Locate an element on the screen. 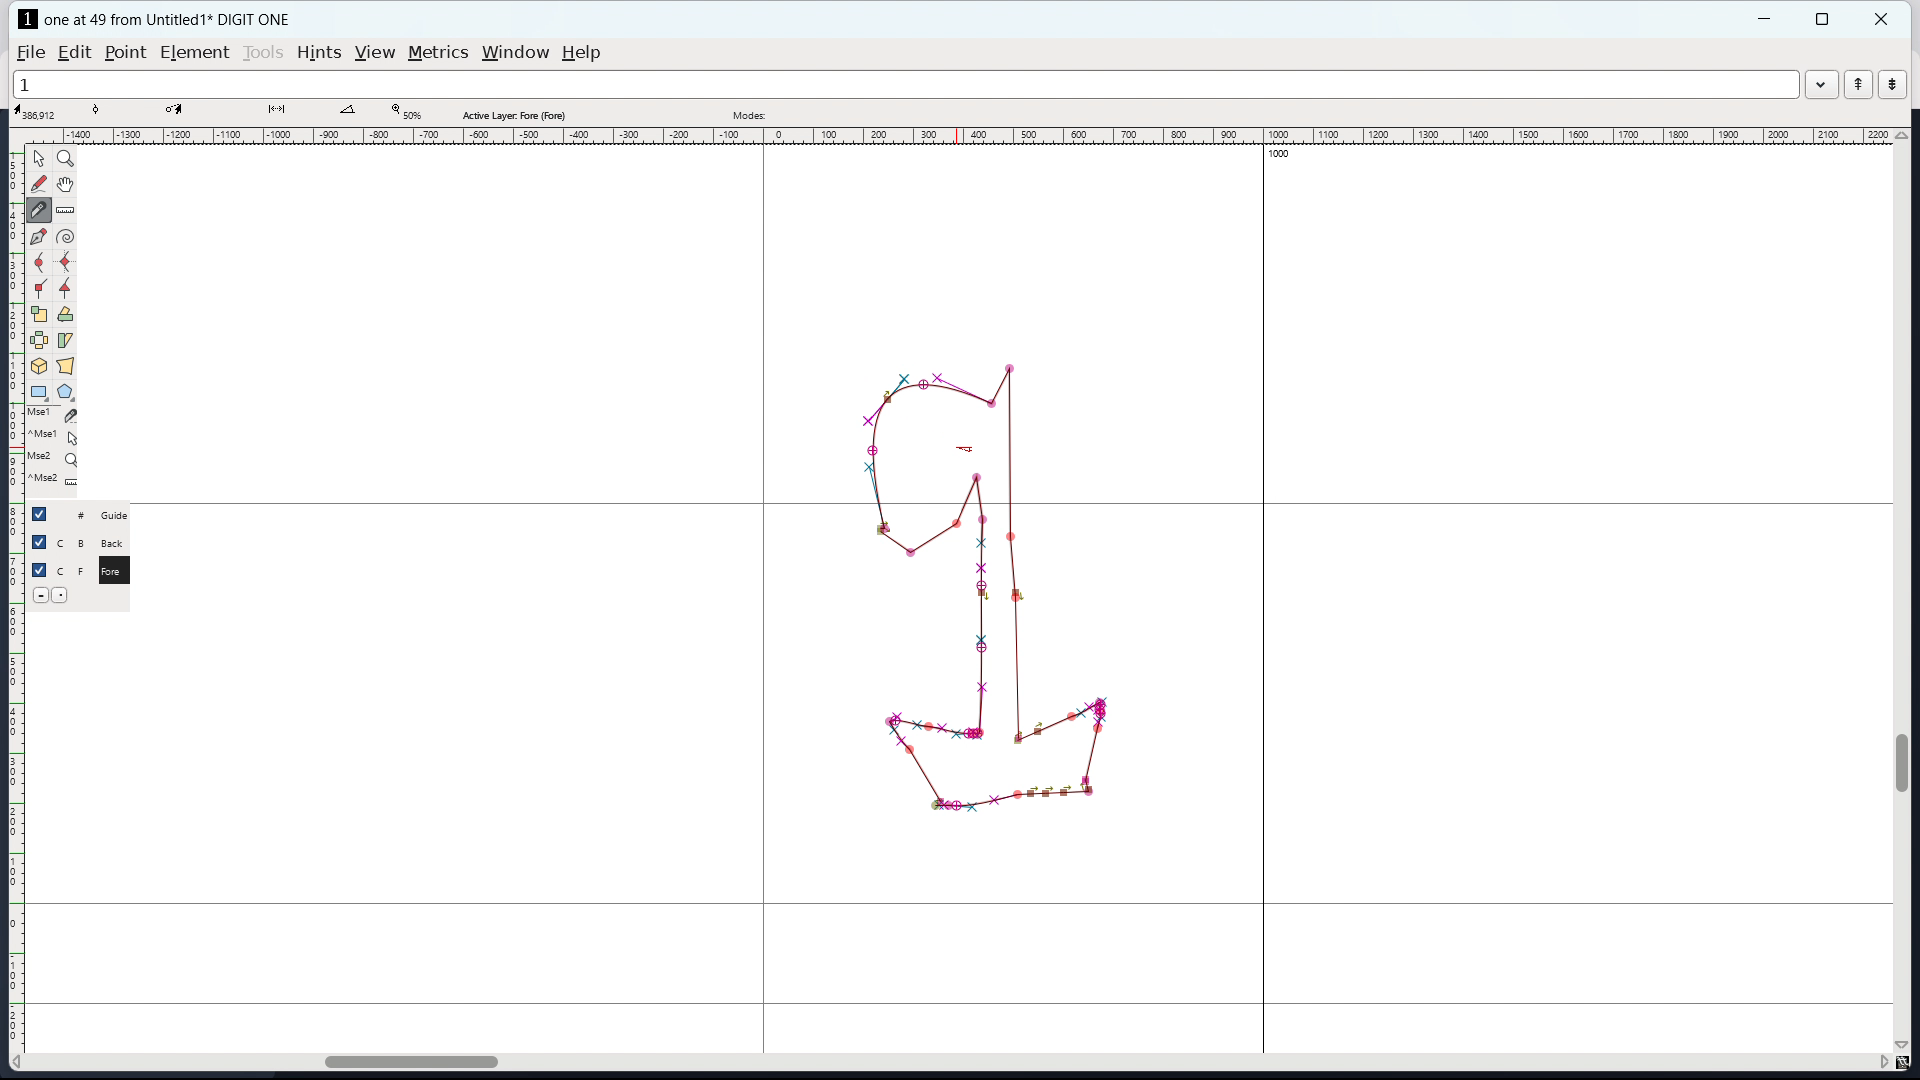 Image resolution: width=1920 pixels, height=1080 pixels. 1000 is located at coordinates (1283, 156).